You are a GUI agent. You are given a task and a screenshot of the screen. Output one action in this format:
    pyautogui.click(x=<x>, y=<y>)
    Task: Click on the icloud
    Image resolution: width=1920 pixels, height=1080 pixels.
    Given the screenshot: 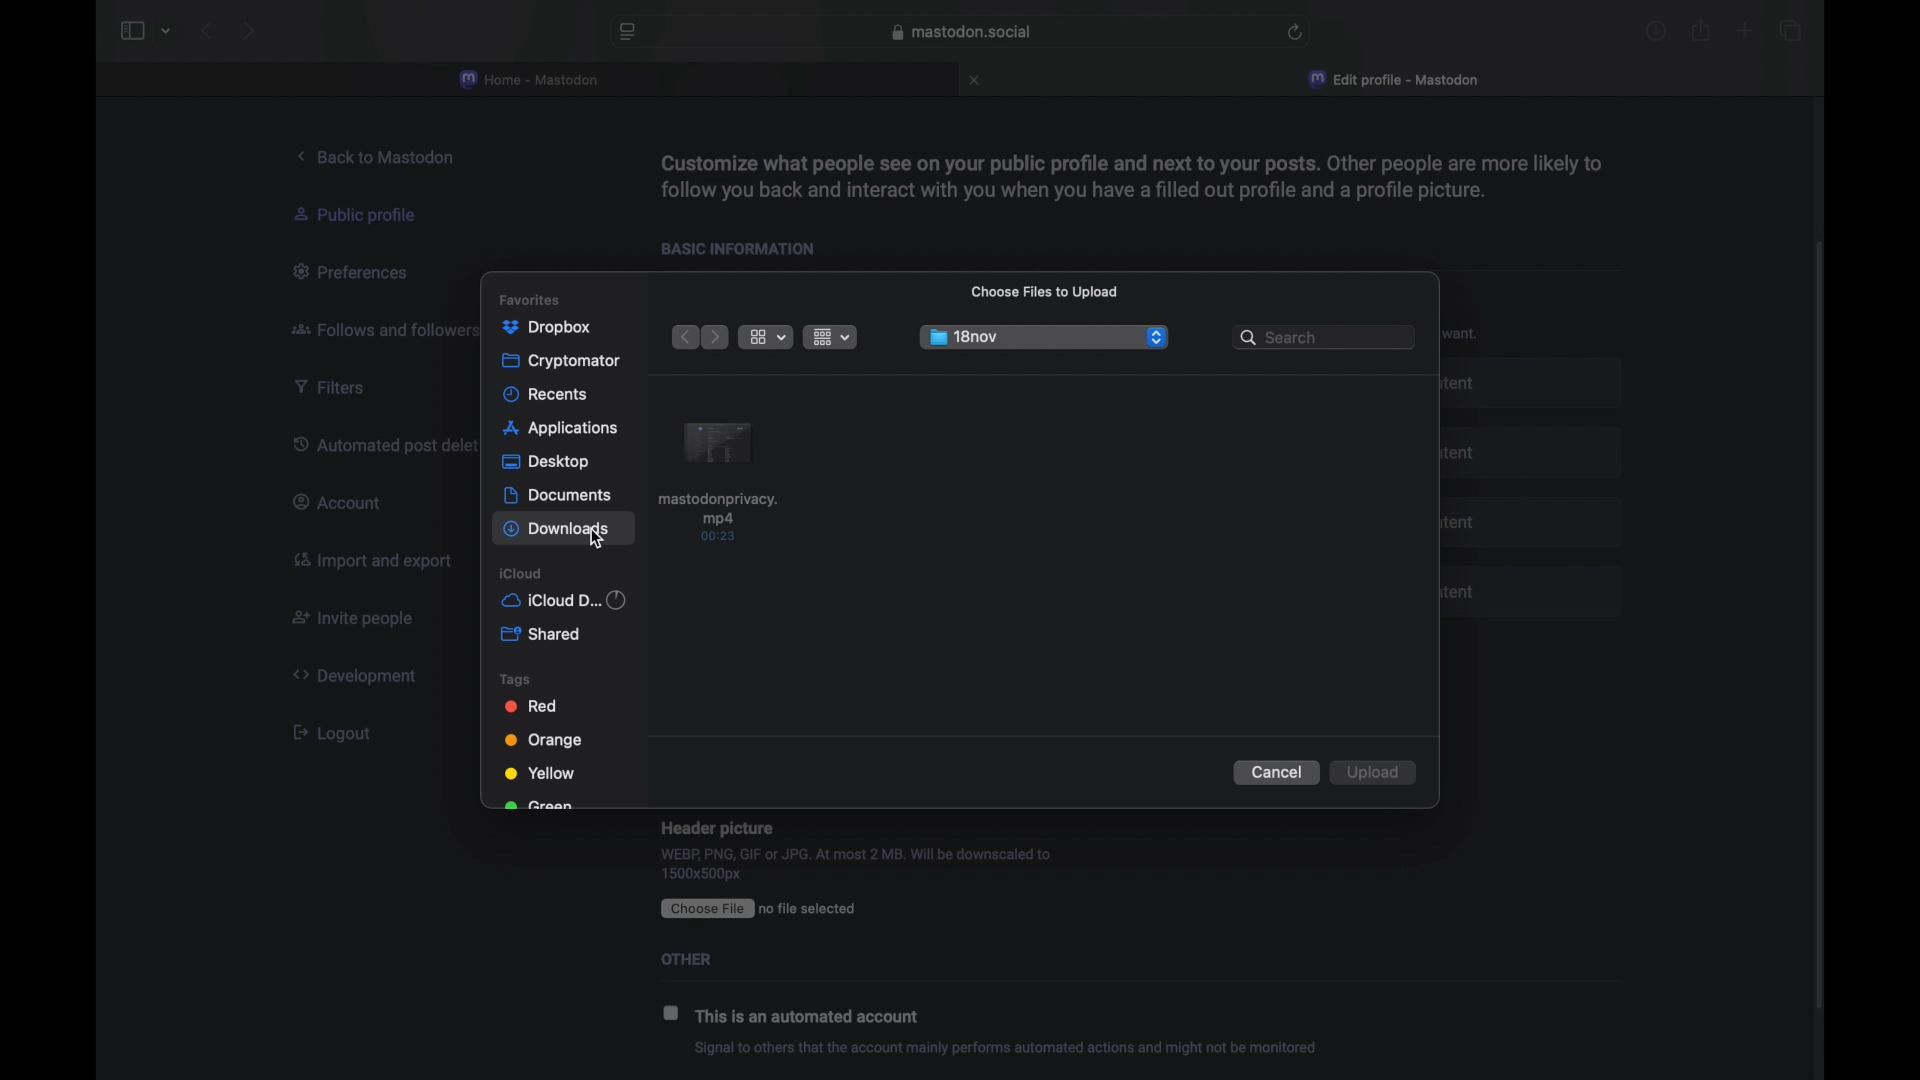 What is the action you would take?
    pyautogui.click(x=522, y=573)
    